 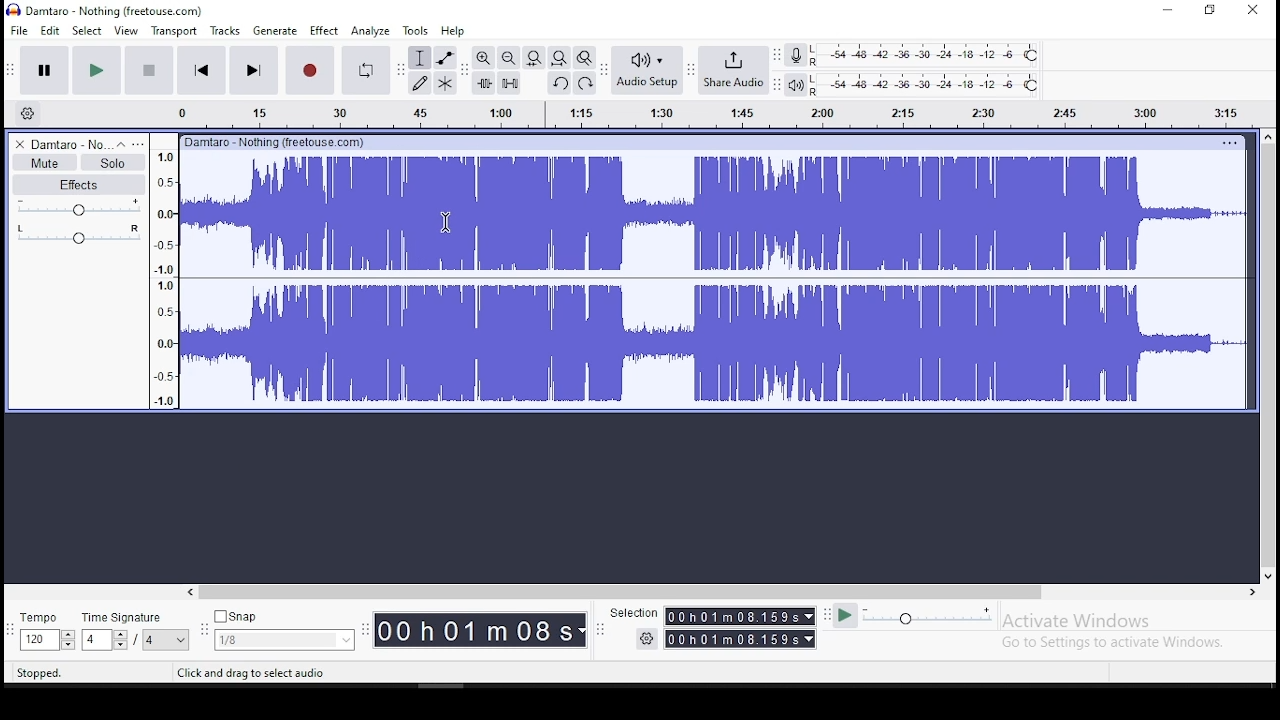 What do you see at coordinates (123, 143) in the screenshot?
I see `collapse` at bounding box center [123, 143].